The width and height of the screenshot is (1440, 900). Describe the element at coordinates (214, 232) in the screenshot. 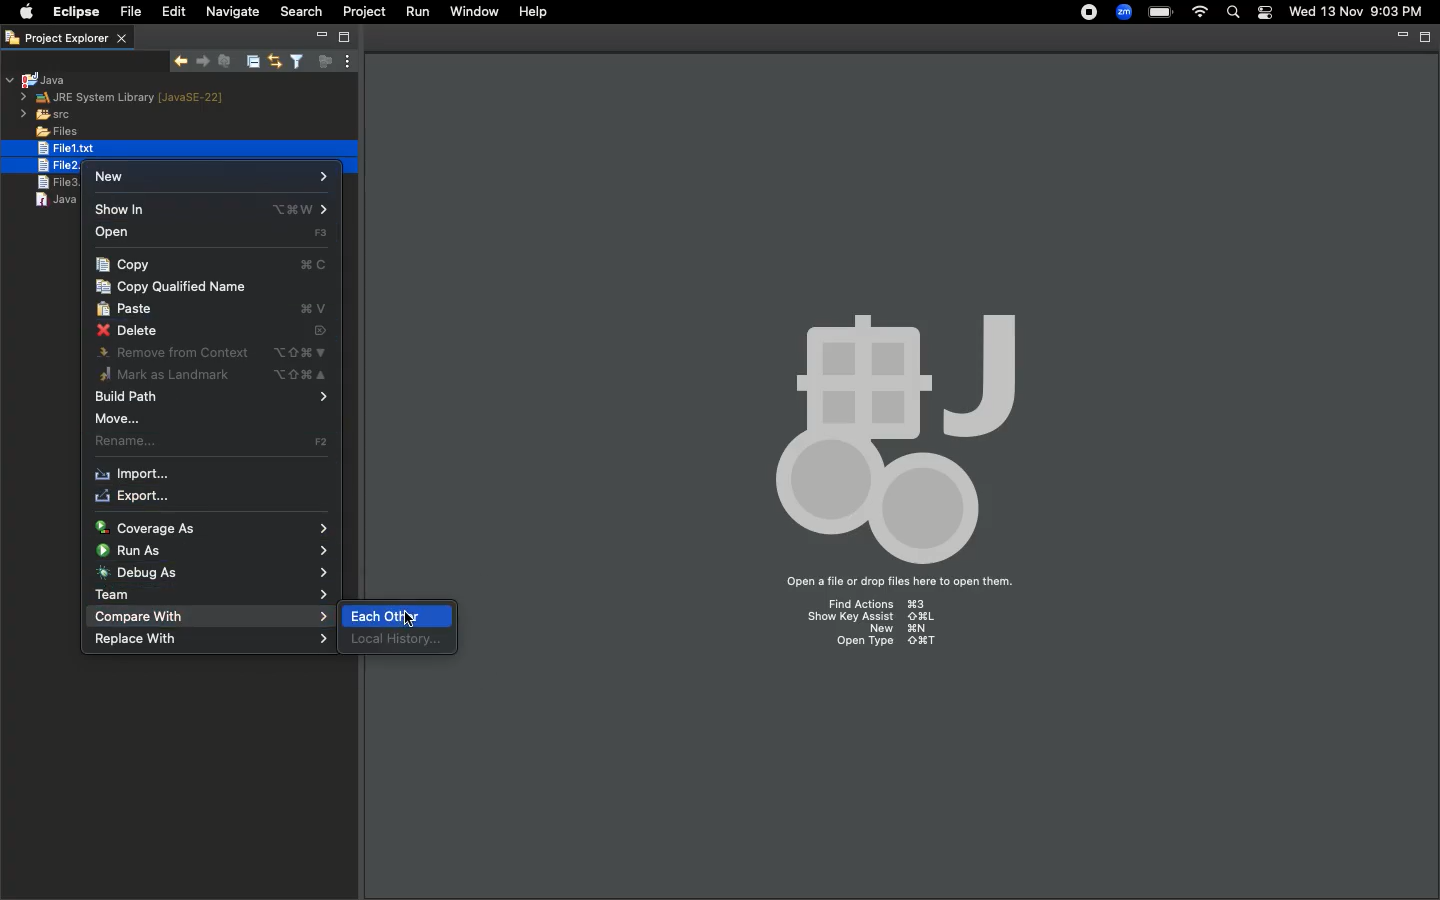

I see `Open` at that location.